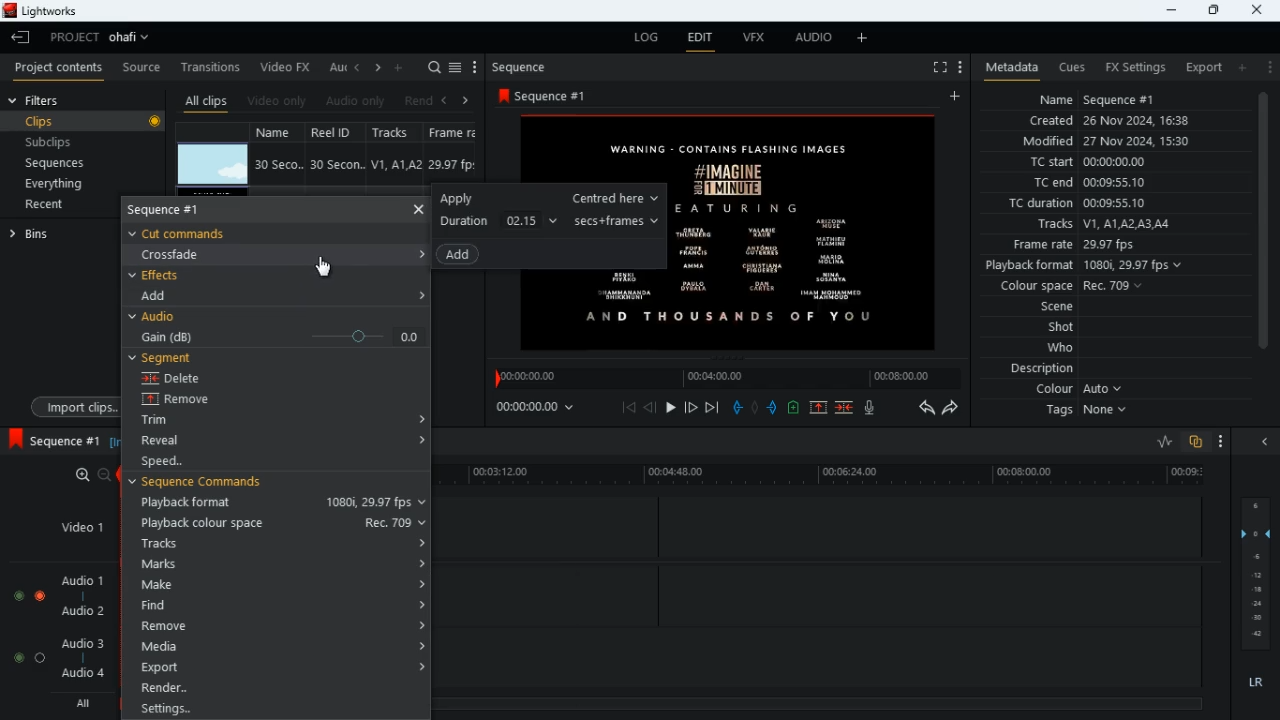 The width and height of the screenshot is (1280, 720). What do you see at coordinates (548, 198) in the screenshot?
I see `apply` at bounding box center [548, 198].